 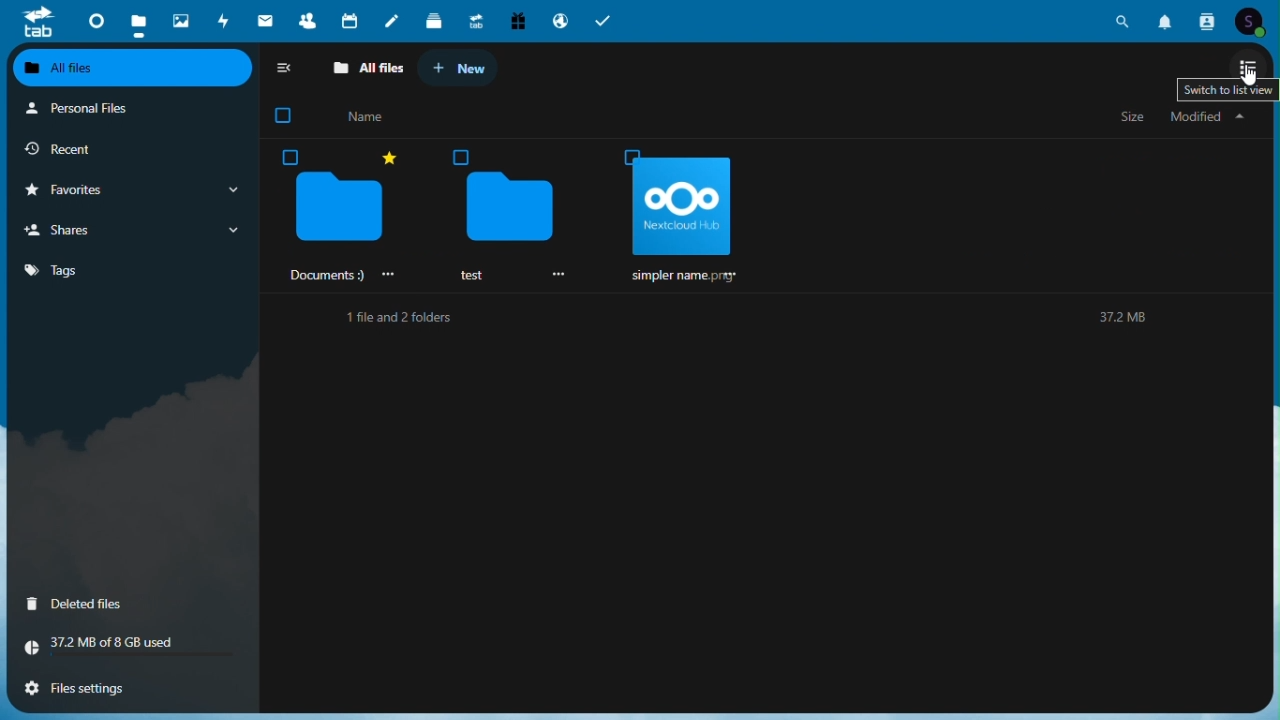 I want to click on test, so click(x=517, y=216).